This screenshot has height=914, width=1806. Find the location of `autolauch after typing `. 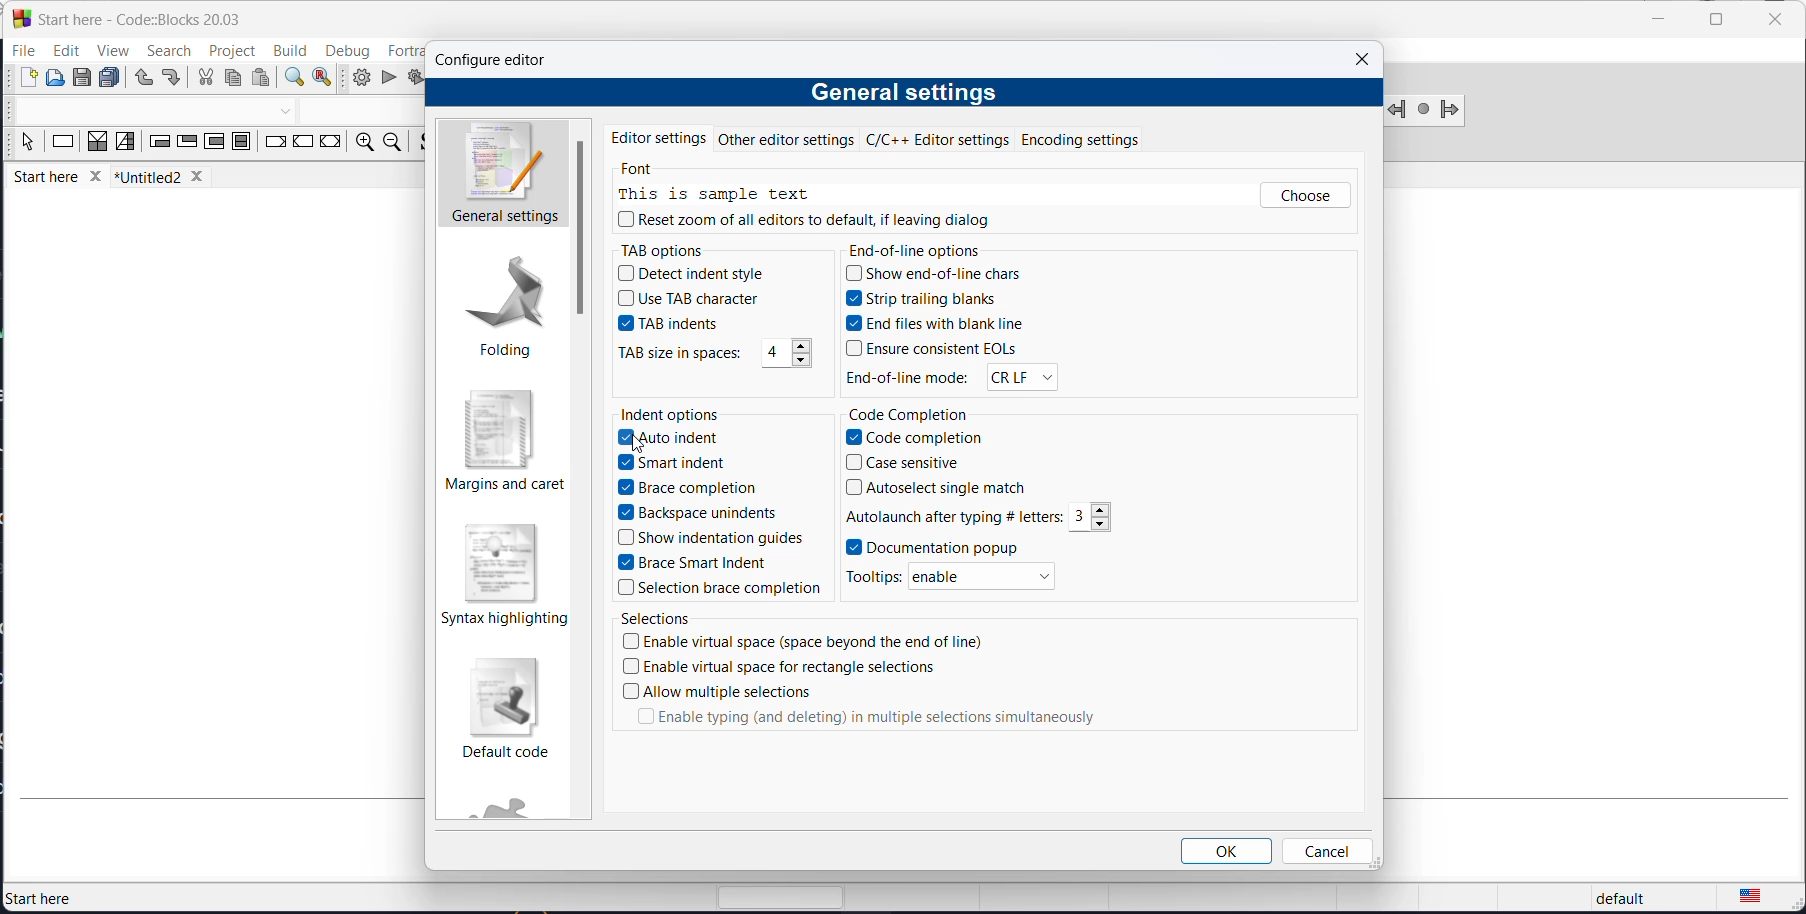

autolauch after typing  is located at coordinates (952, 514).